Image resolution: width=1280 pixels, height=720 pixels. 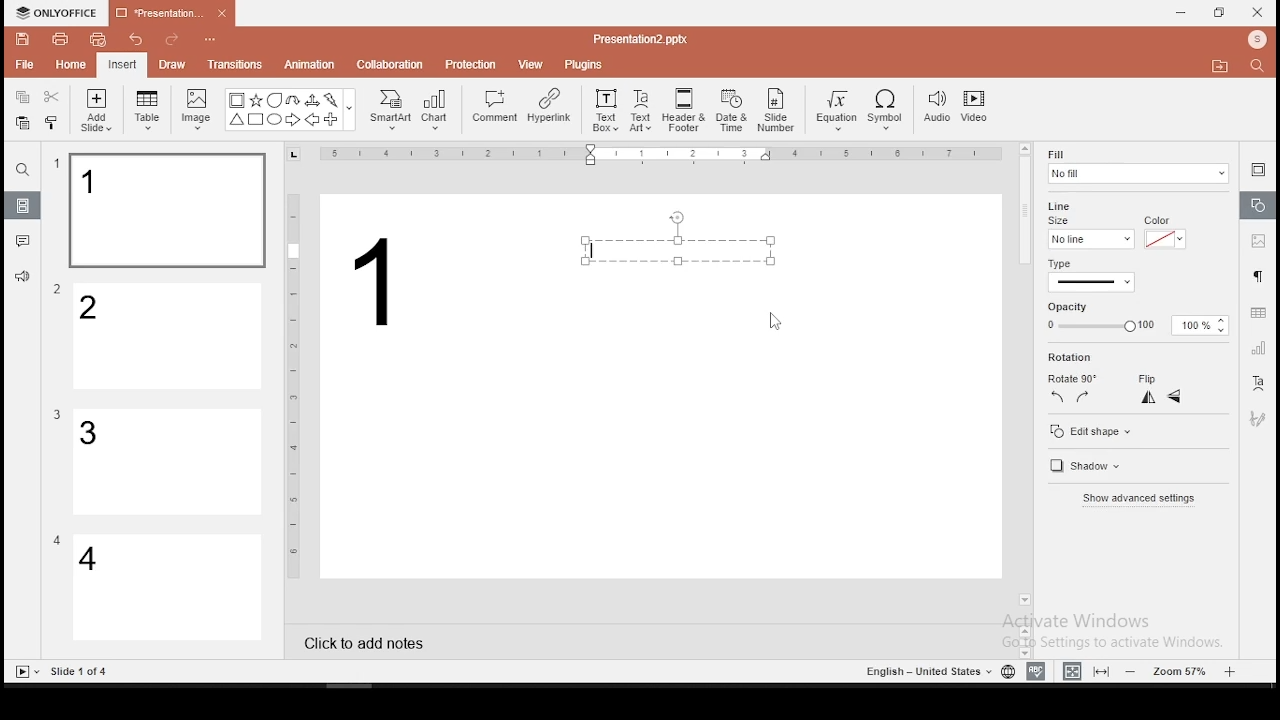 What do you see at coordinates (604, 108) in the screenshot?
I see `text box` at bounding box center [604, 108].